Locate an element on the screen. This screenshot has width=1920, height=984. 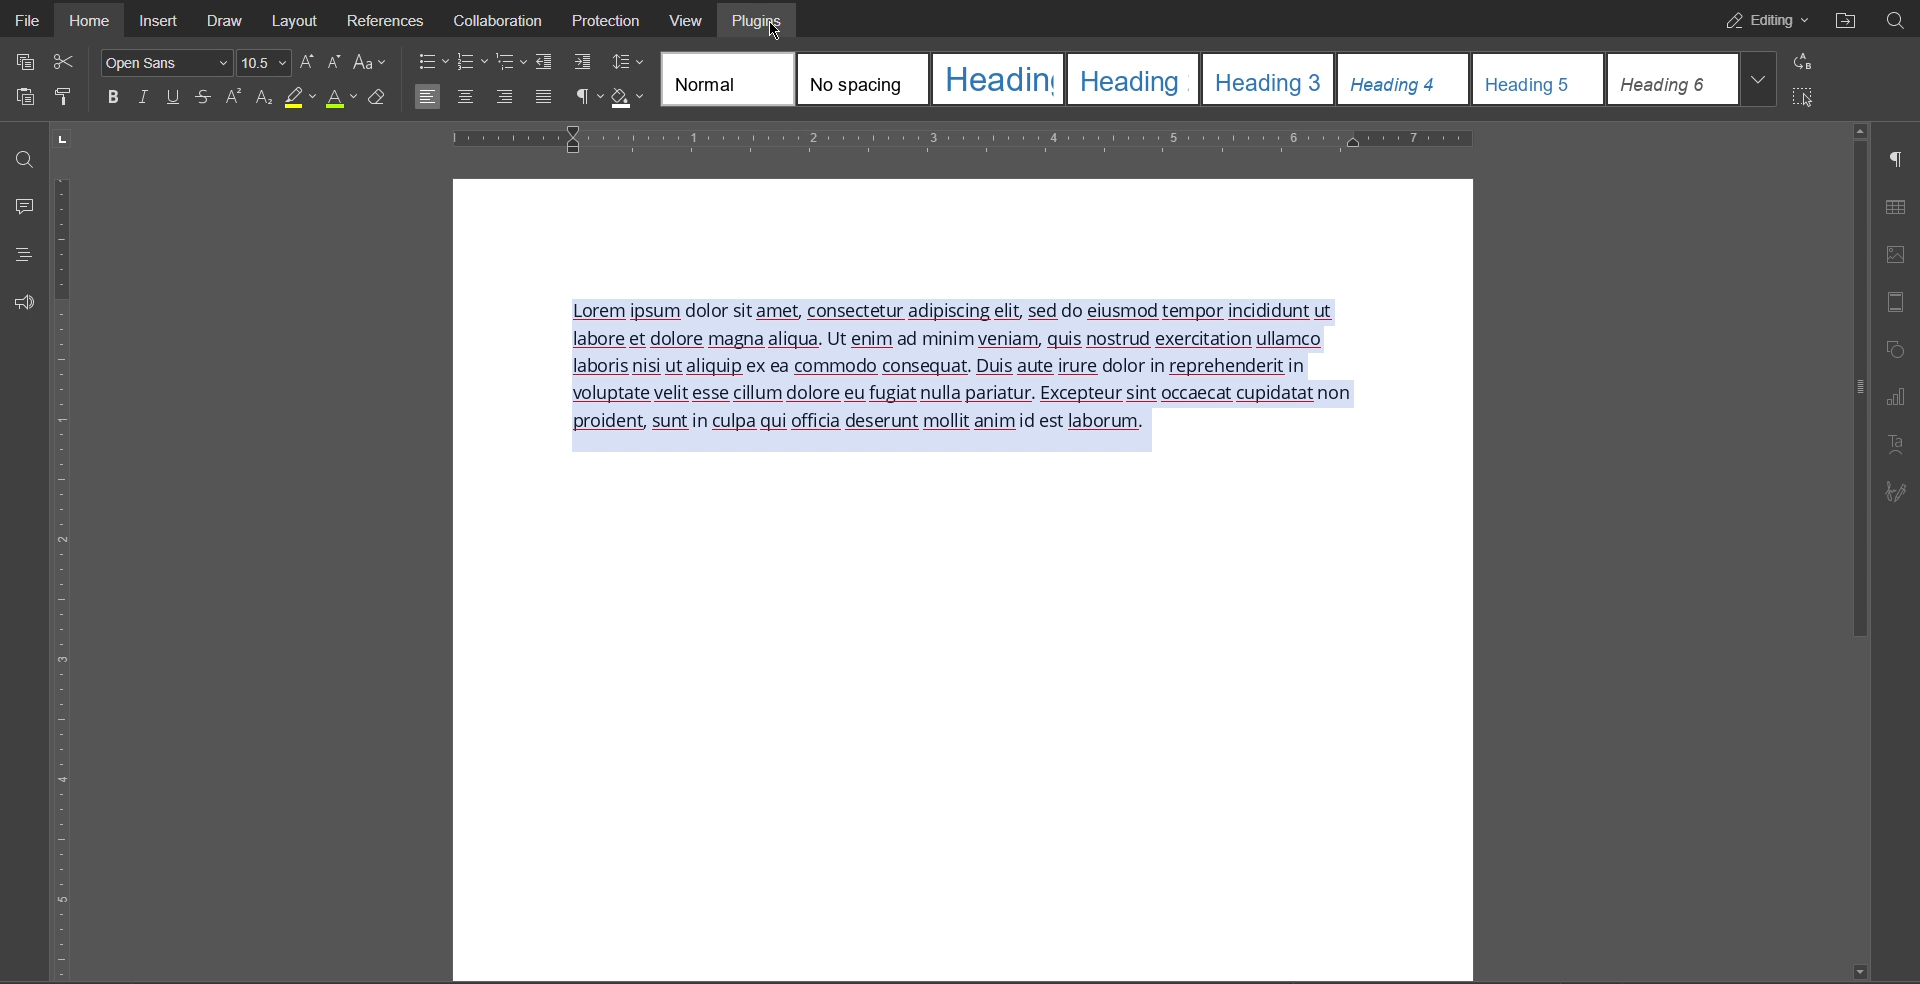
Formatting is located at coordinates (264, 101).